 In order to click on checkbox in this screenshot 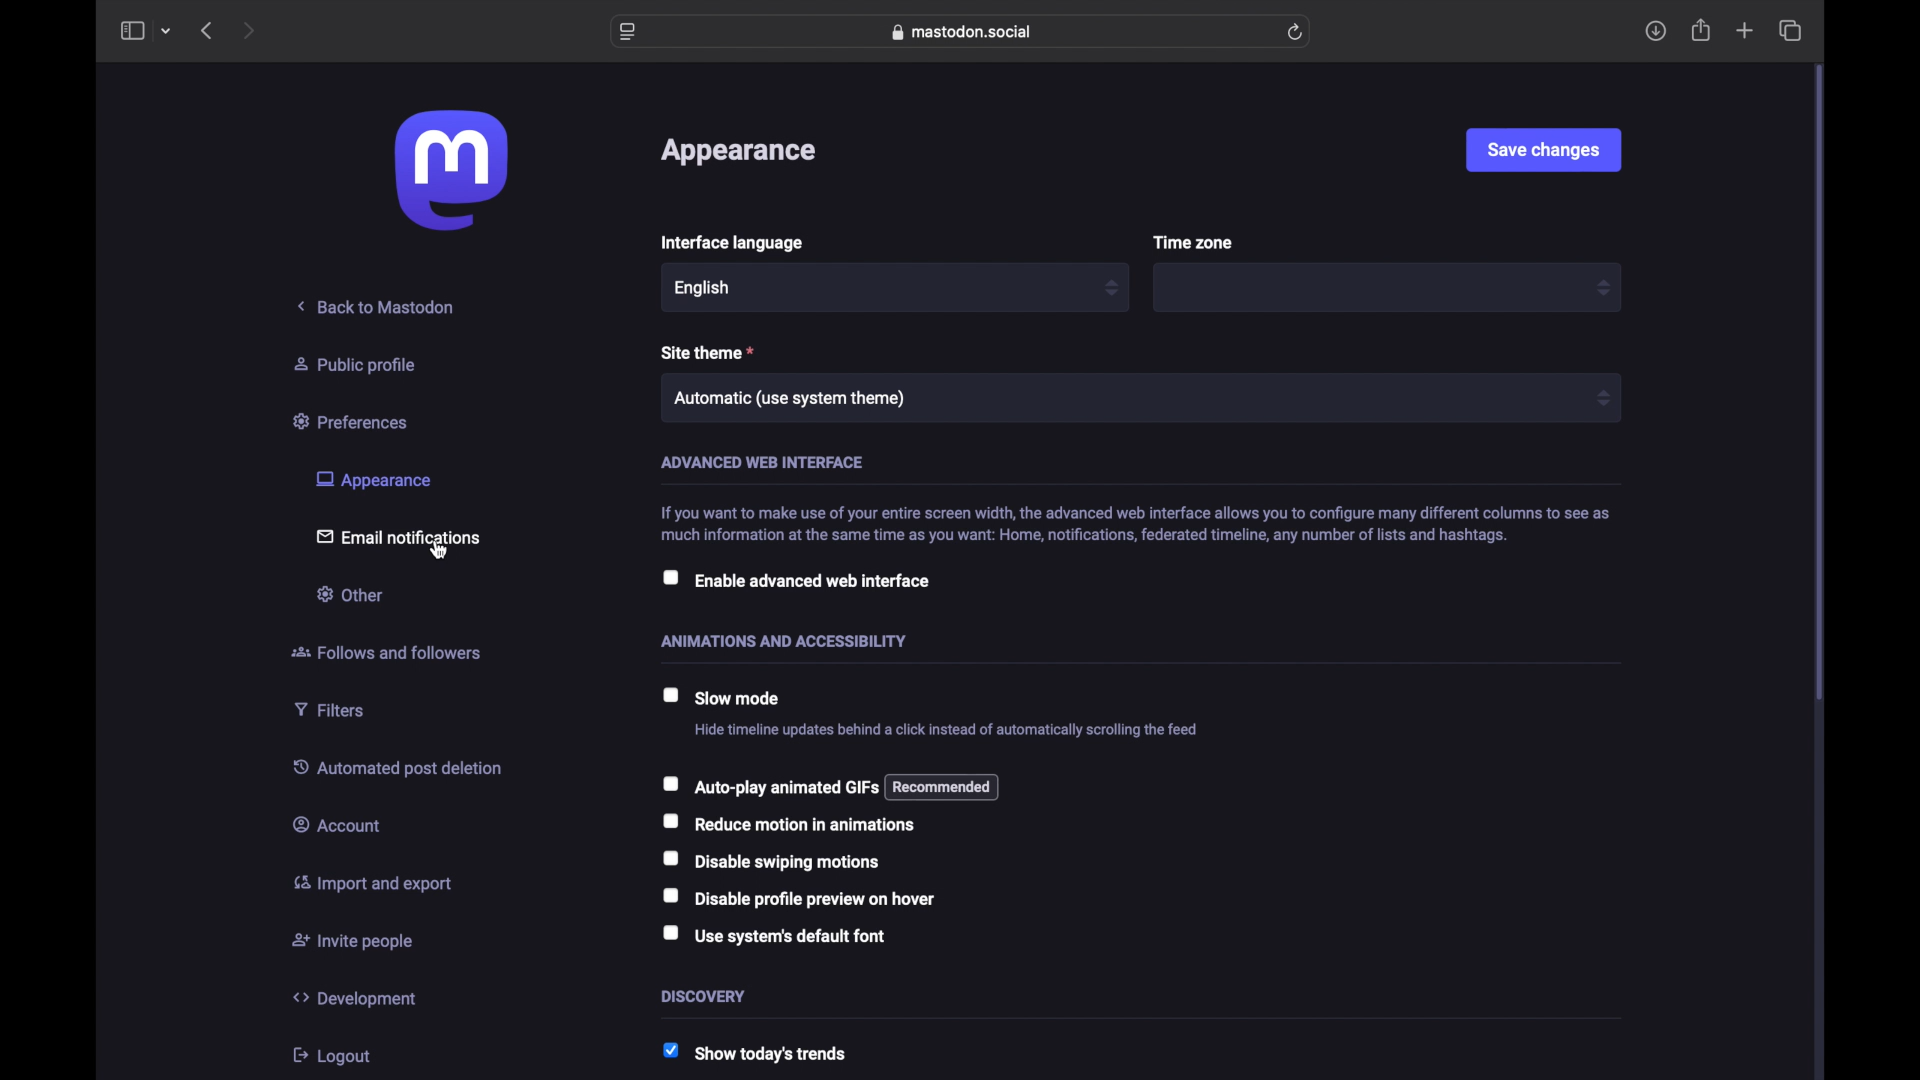, I will do `click(768, 786)`.